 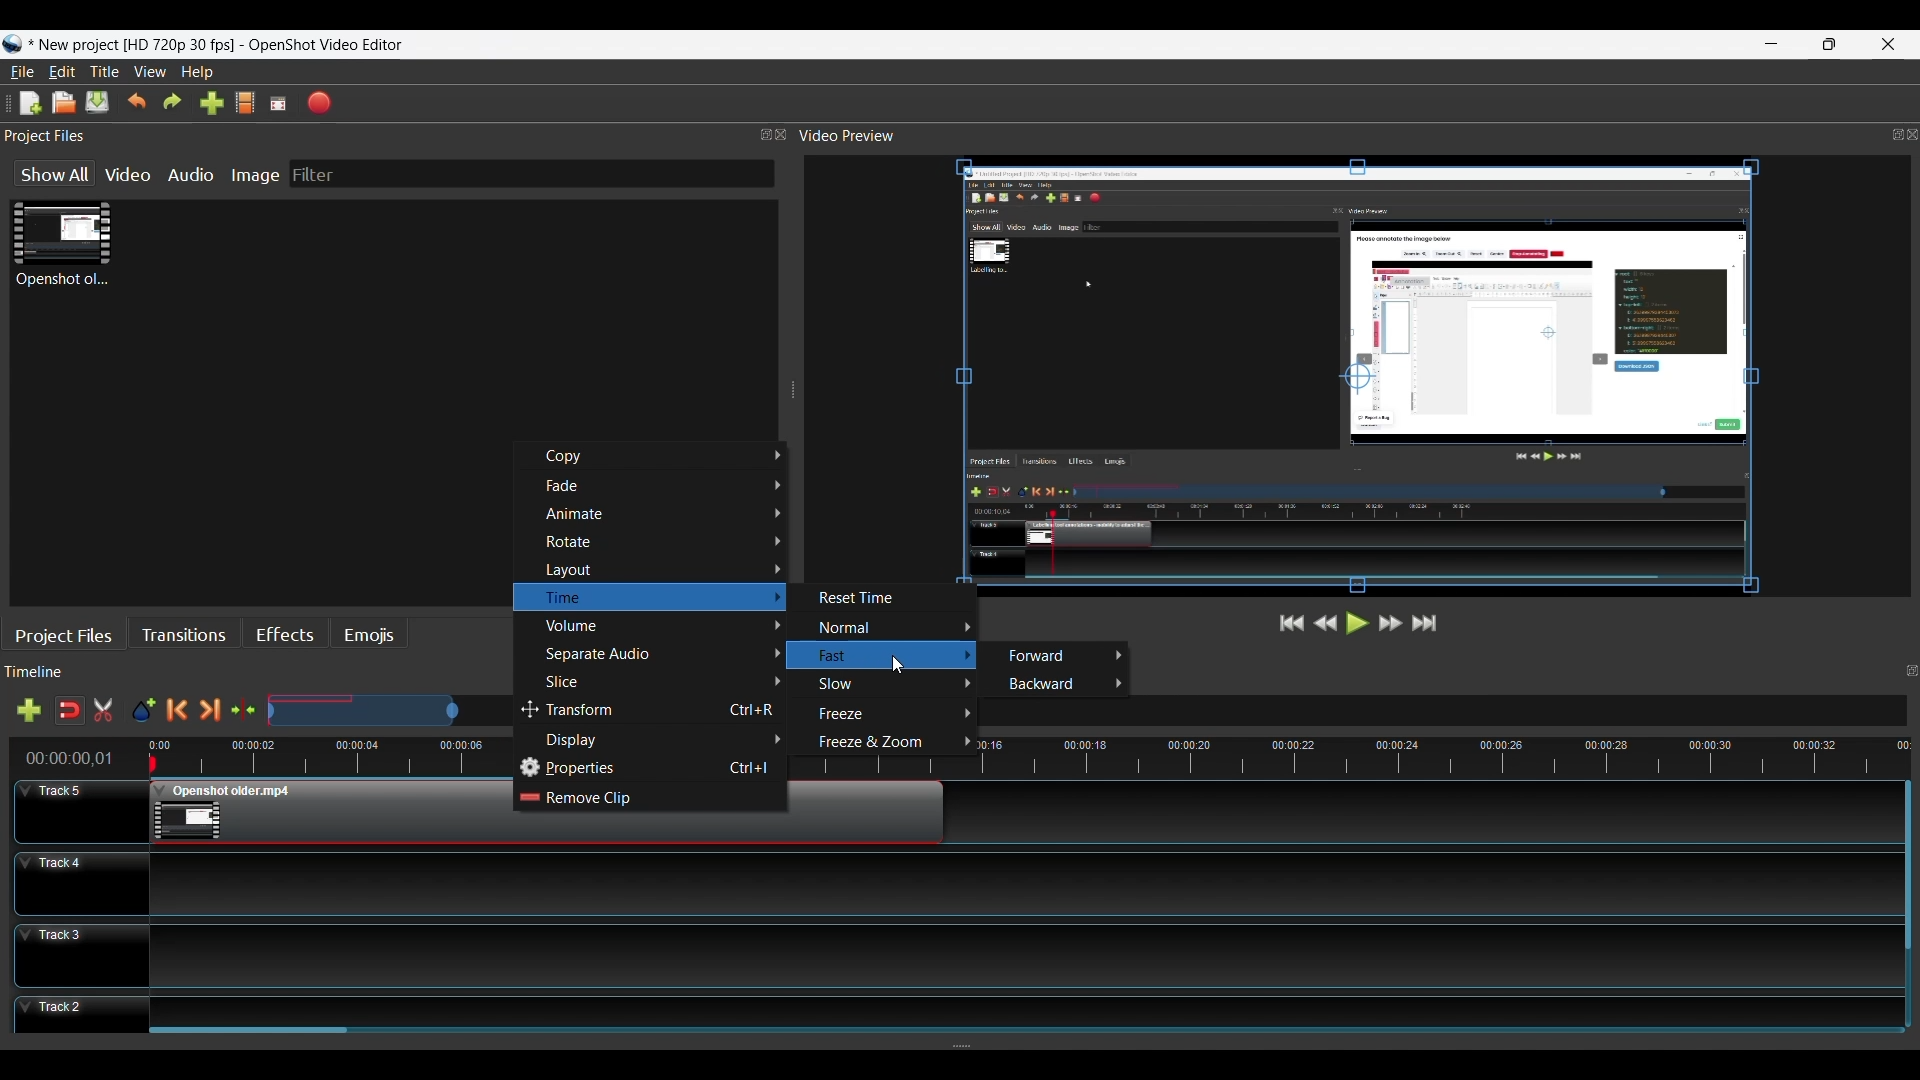 I want to click on Redo, so click(x=175, y=104).